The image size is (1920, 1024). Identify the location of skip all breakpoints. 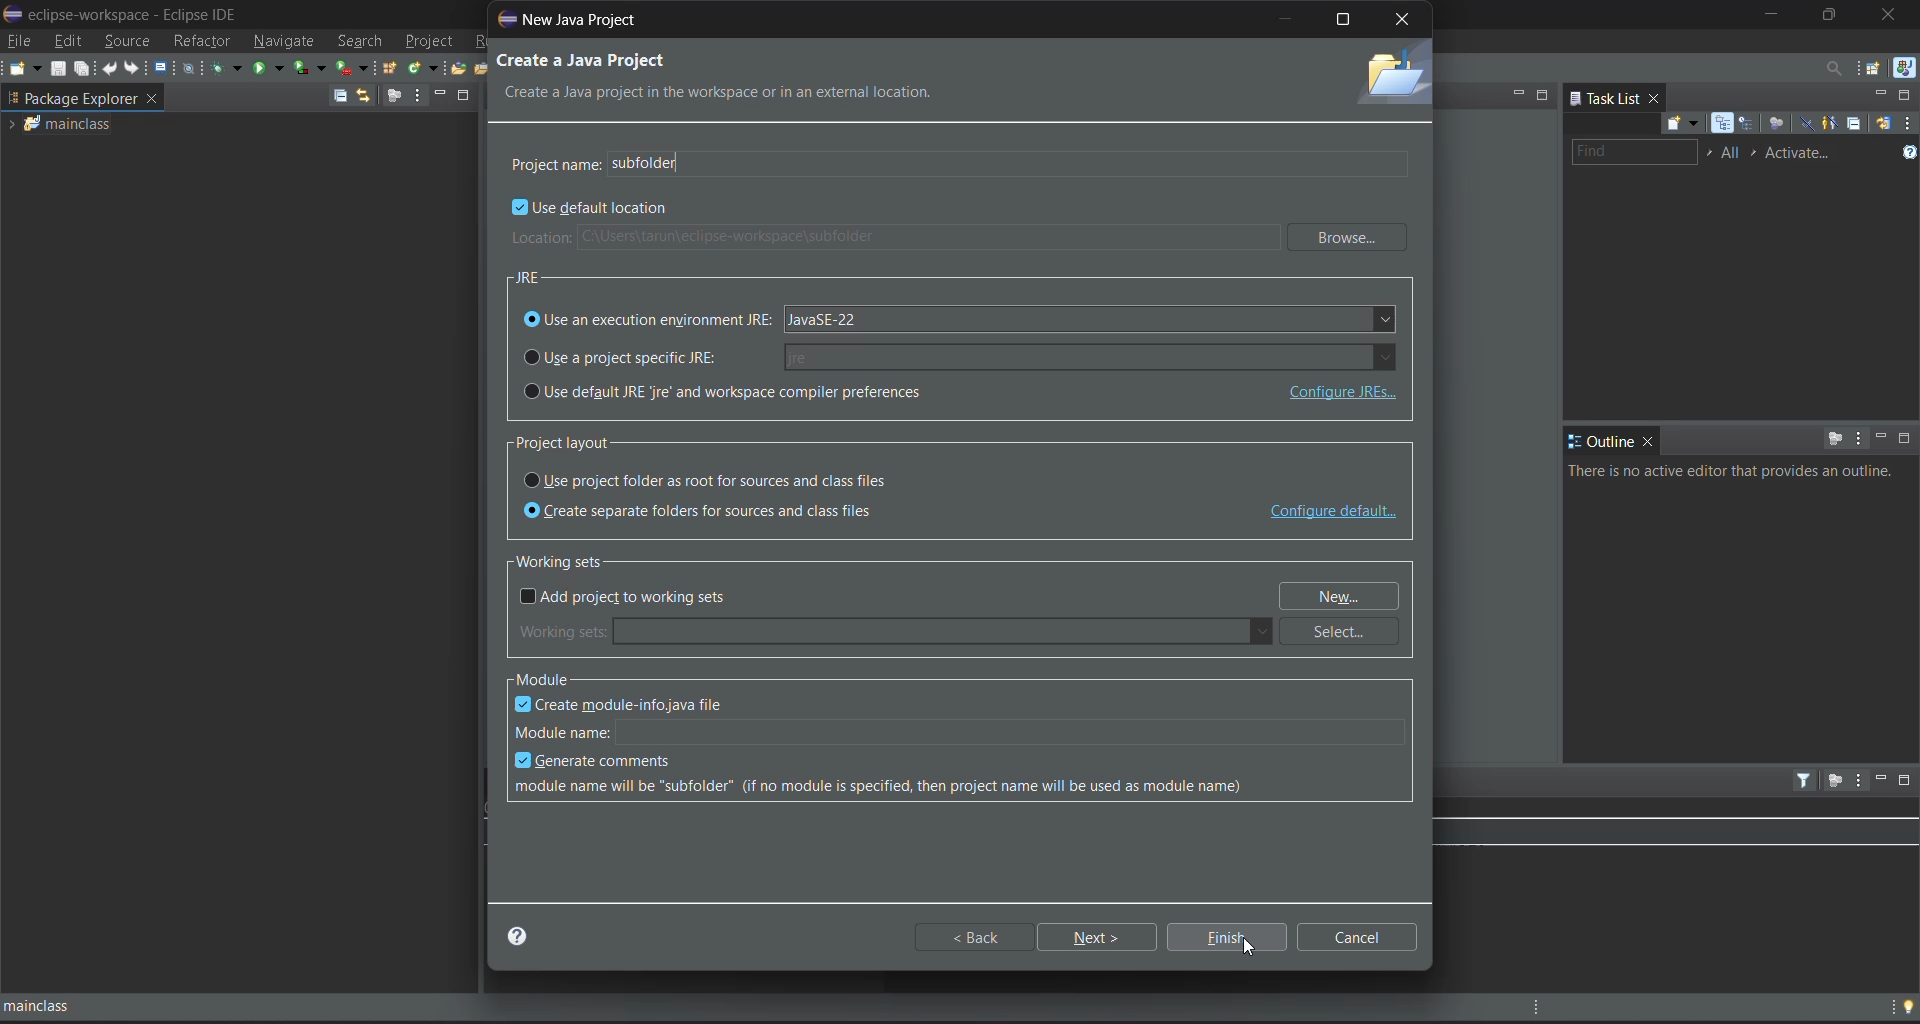
(191, 70).